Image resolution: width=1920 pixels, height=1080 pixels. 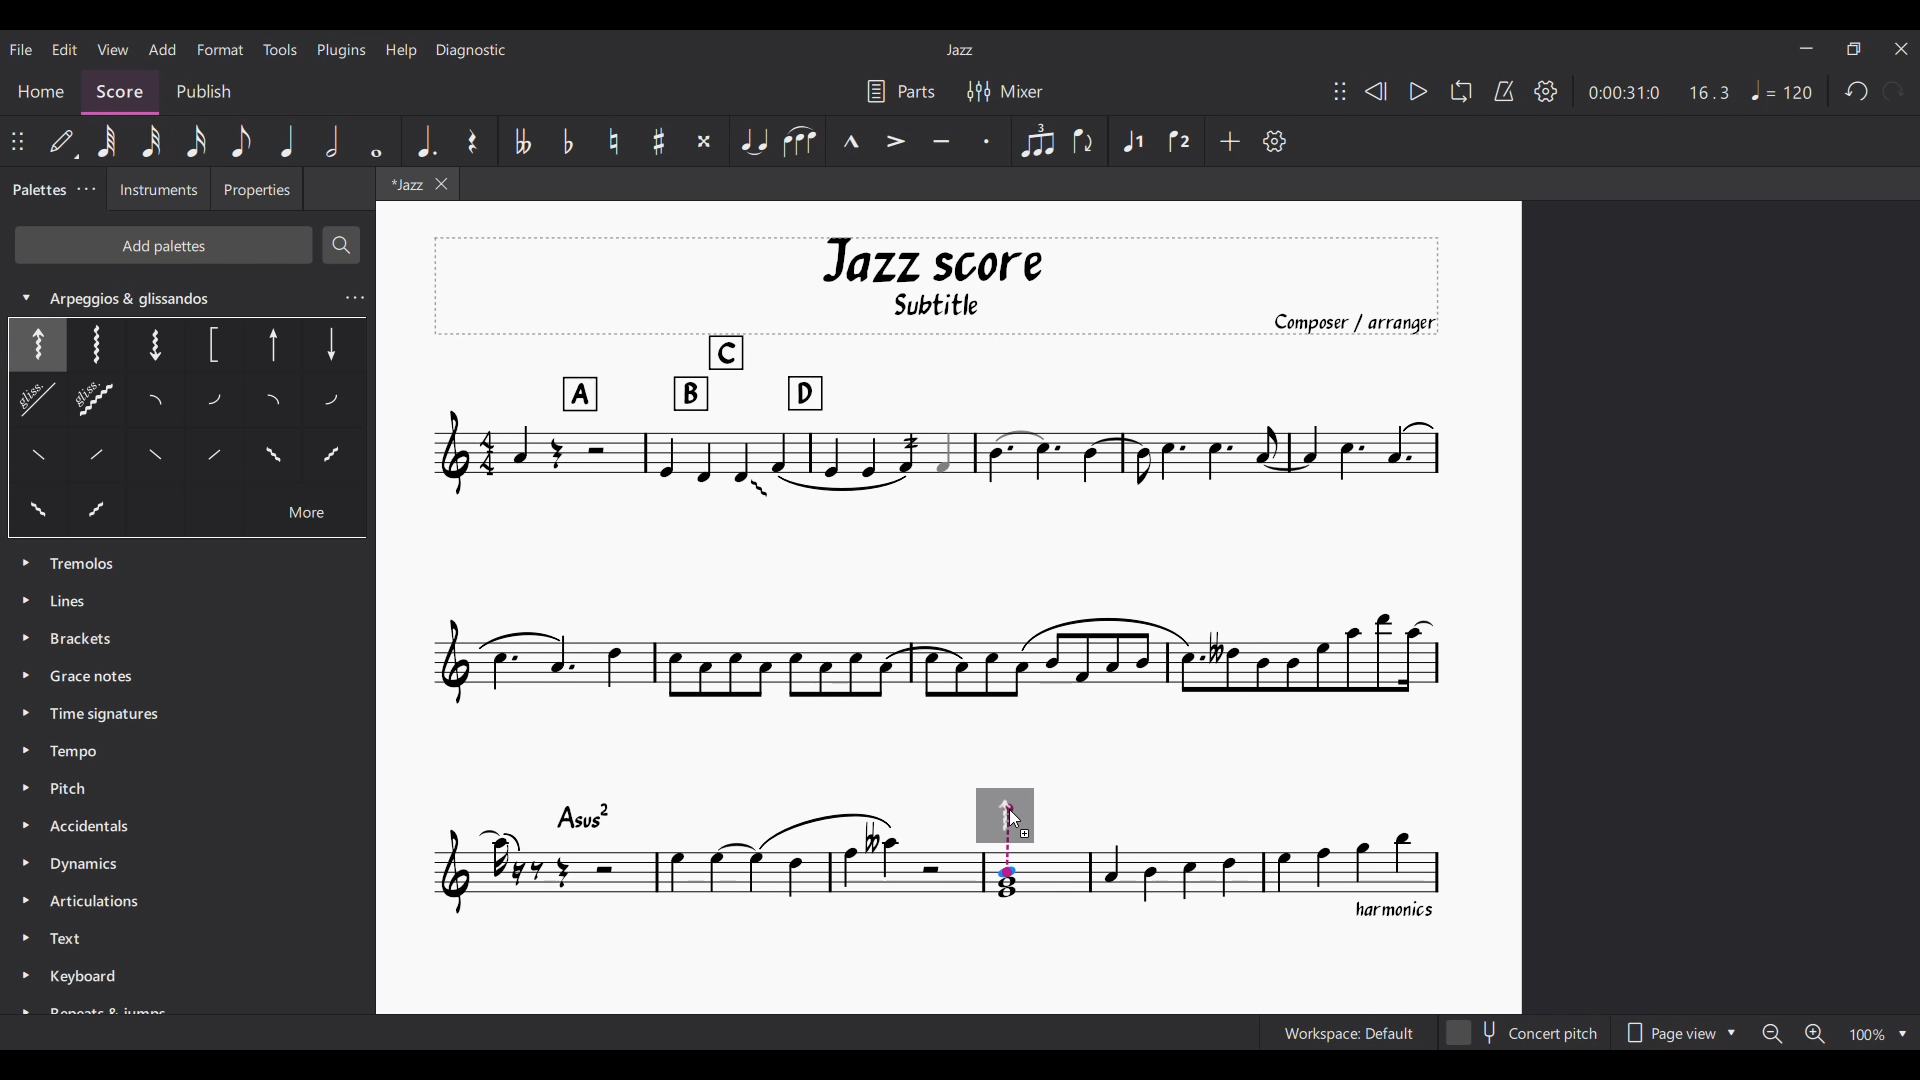 I want to click on Augmentation dot, so click(x=426, y=142).